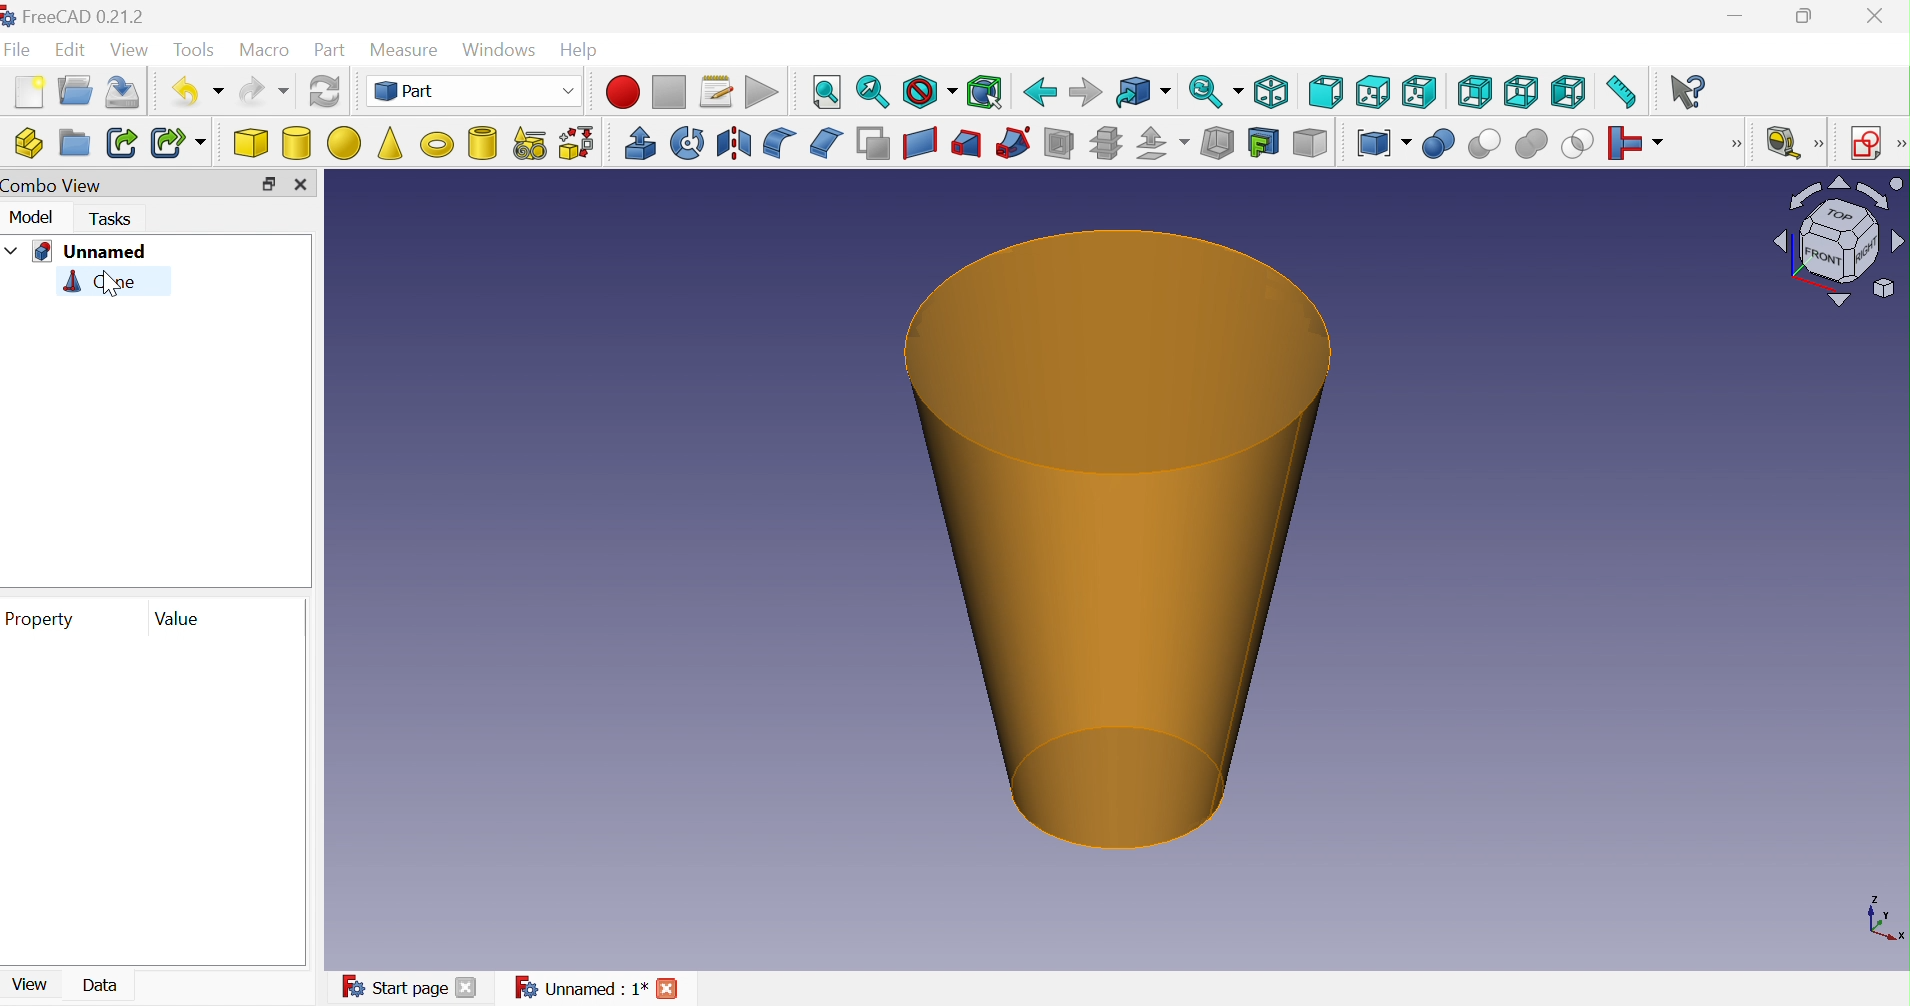 Image resolution: width=1910 pixels, height=1006 pixels. What do you see at coordinates (873, 143) in the screenshot?
I see `Make face from wires` at bounding box center [873, 143].